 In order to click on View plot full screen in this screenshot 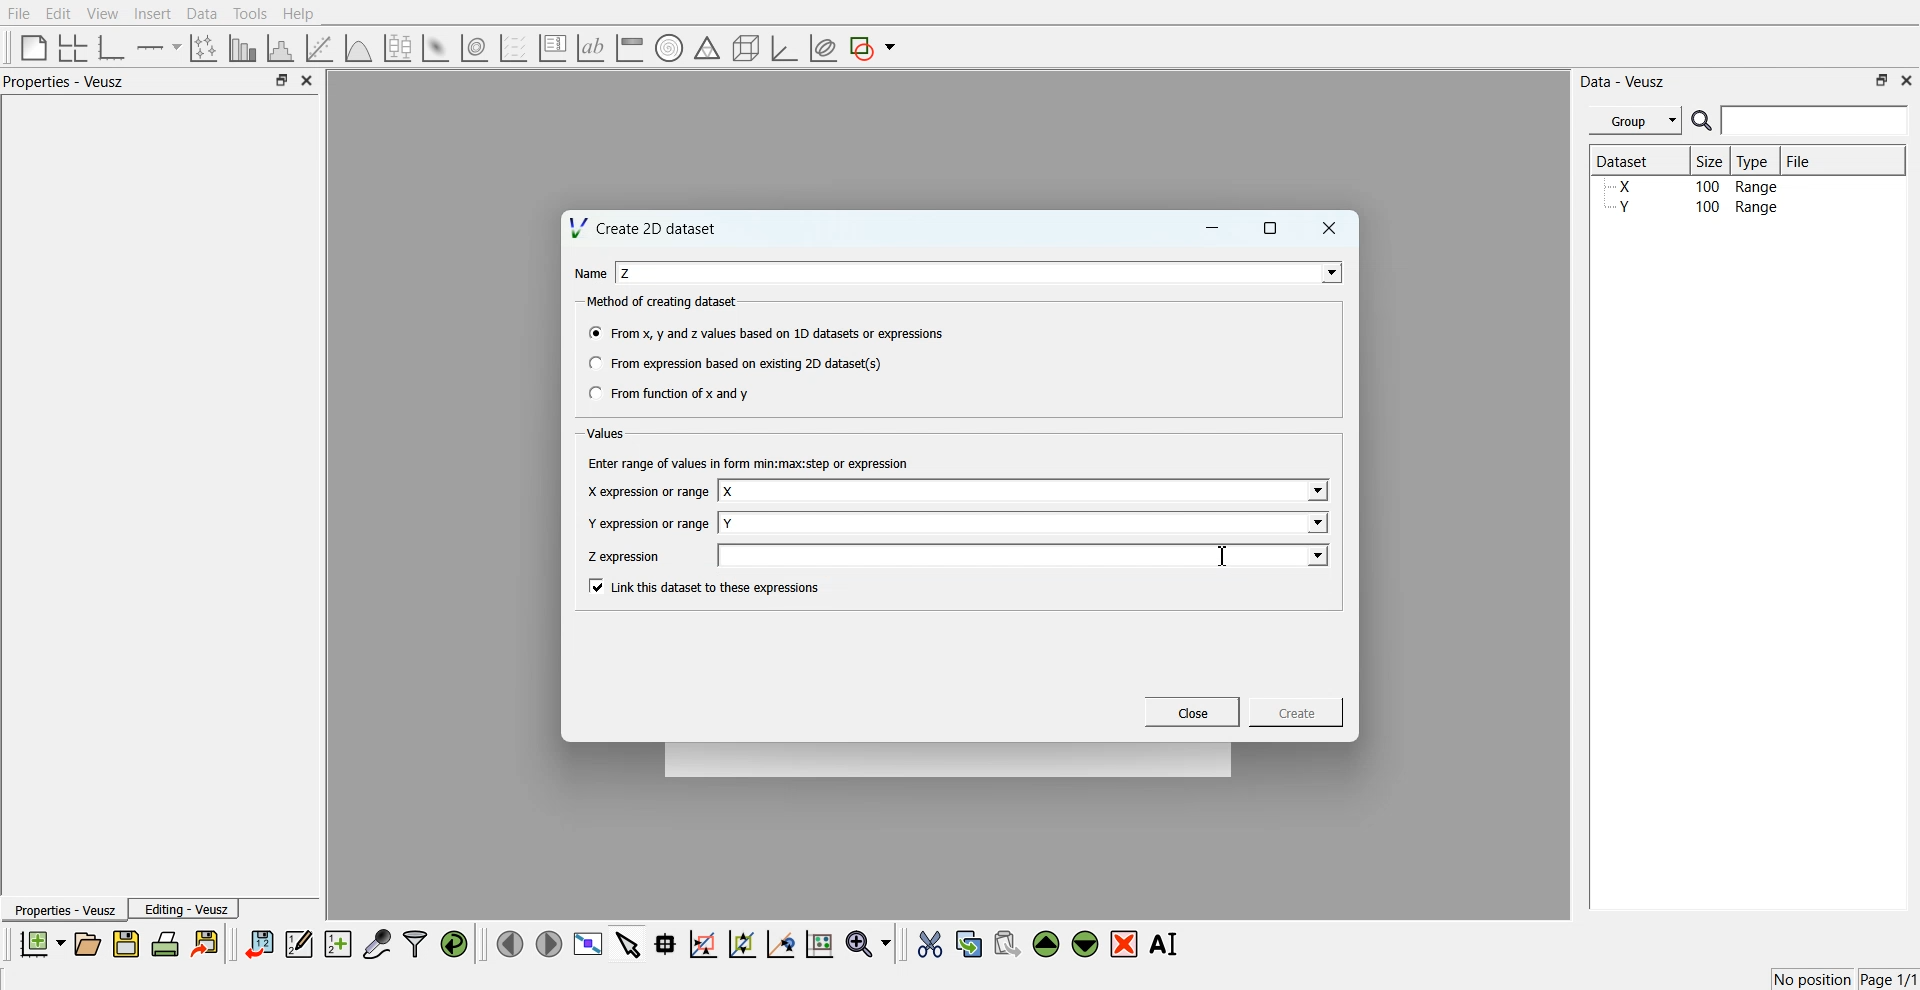, I will do `click(589, 943)`.